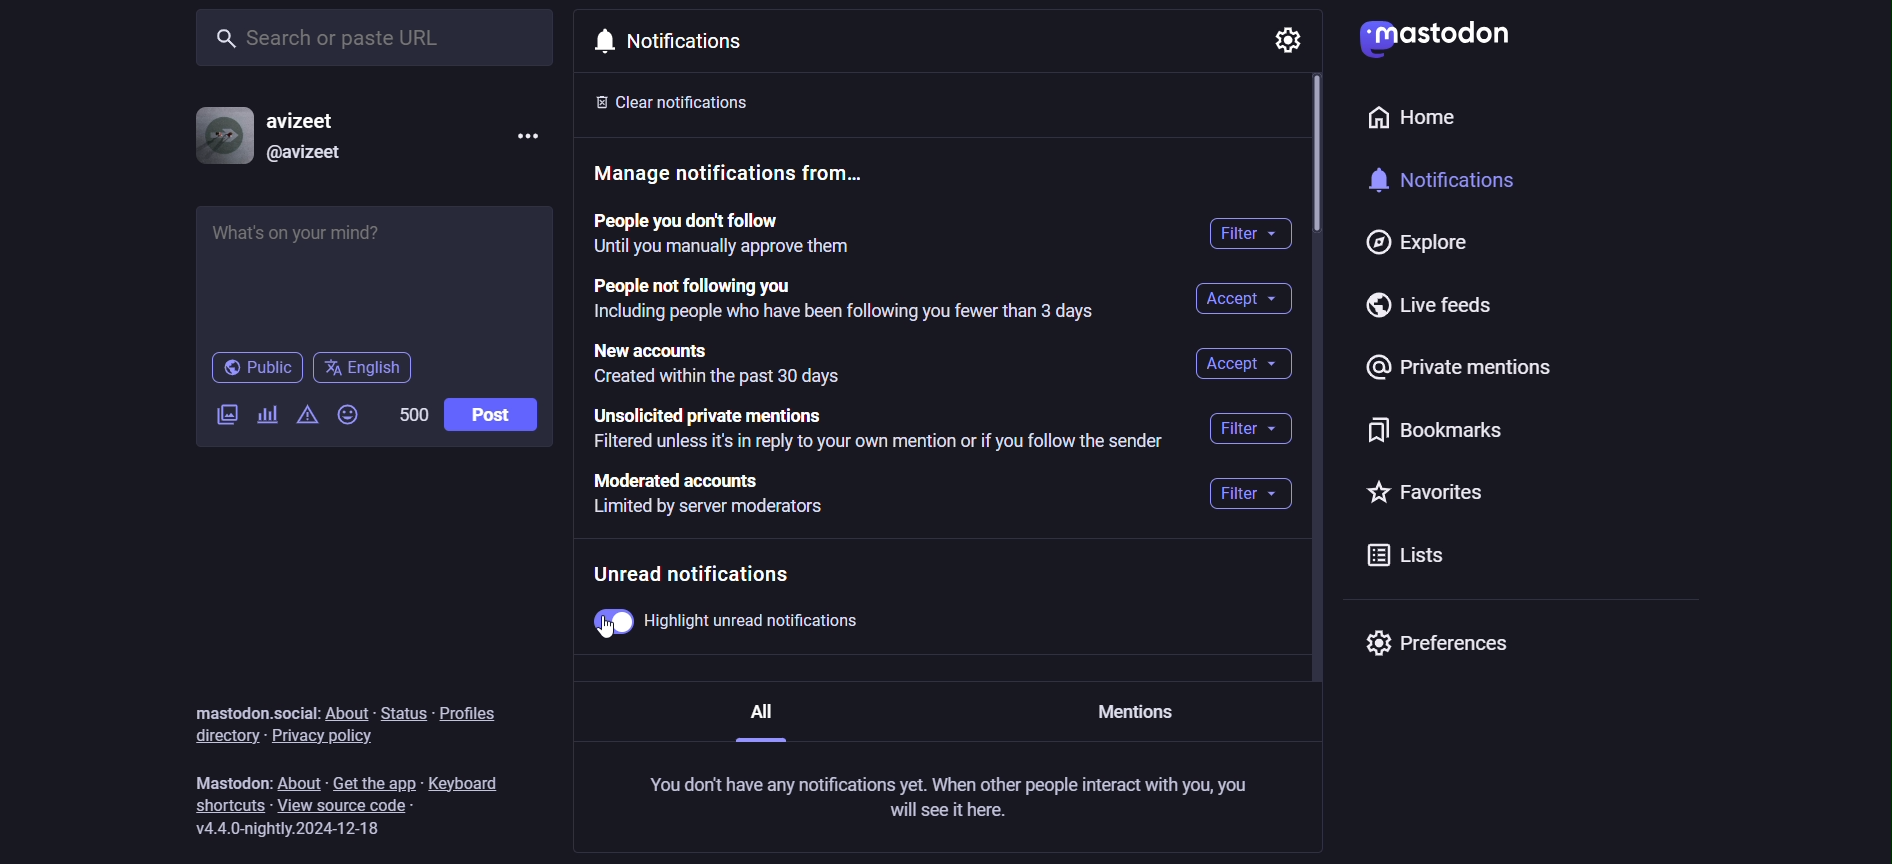  What do you see at coordinates (1282, 40) in the screenshot?
I see `setting` at bounding box center [1282, 40].